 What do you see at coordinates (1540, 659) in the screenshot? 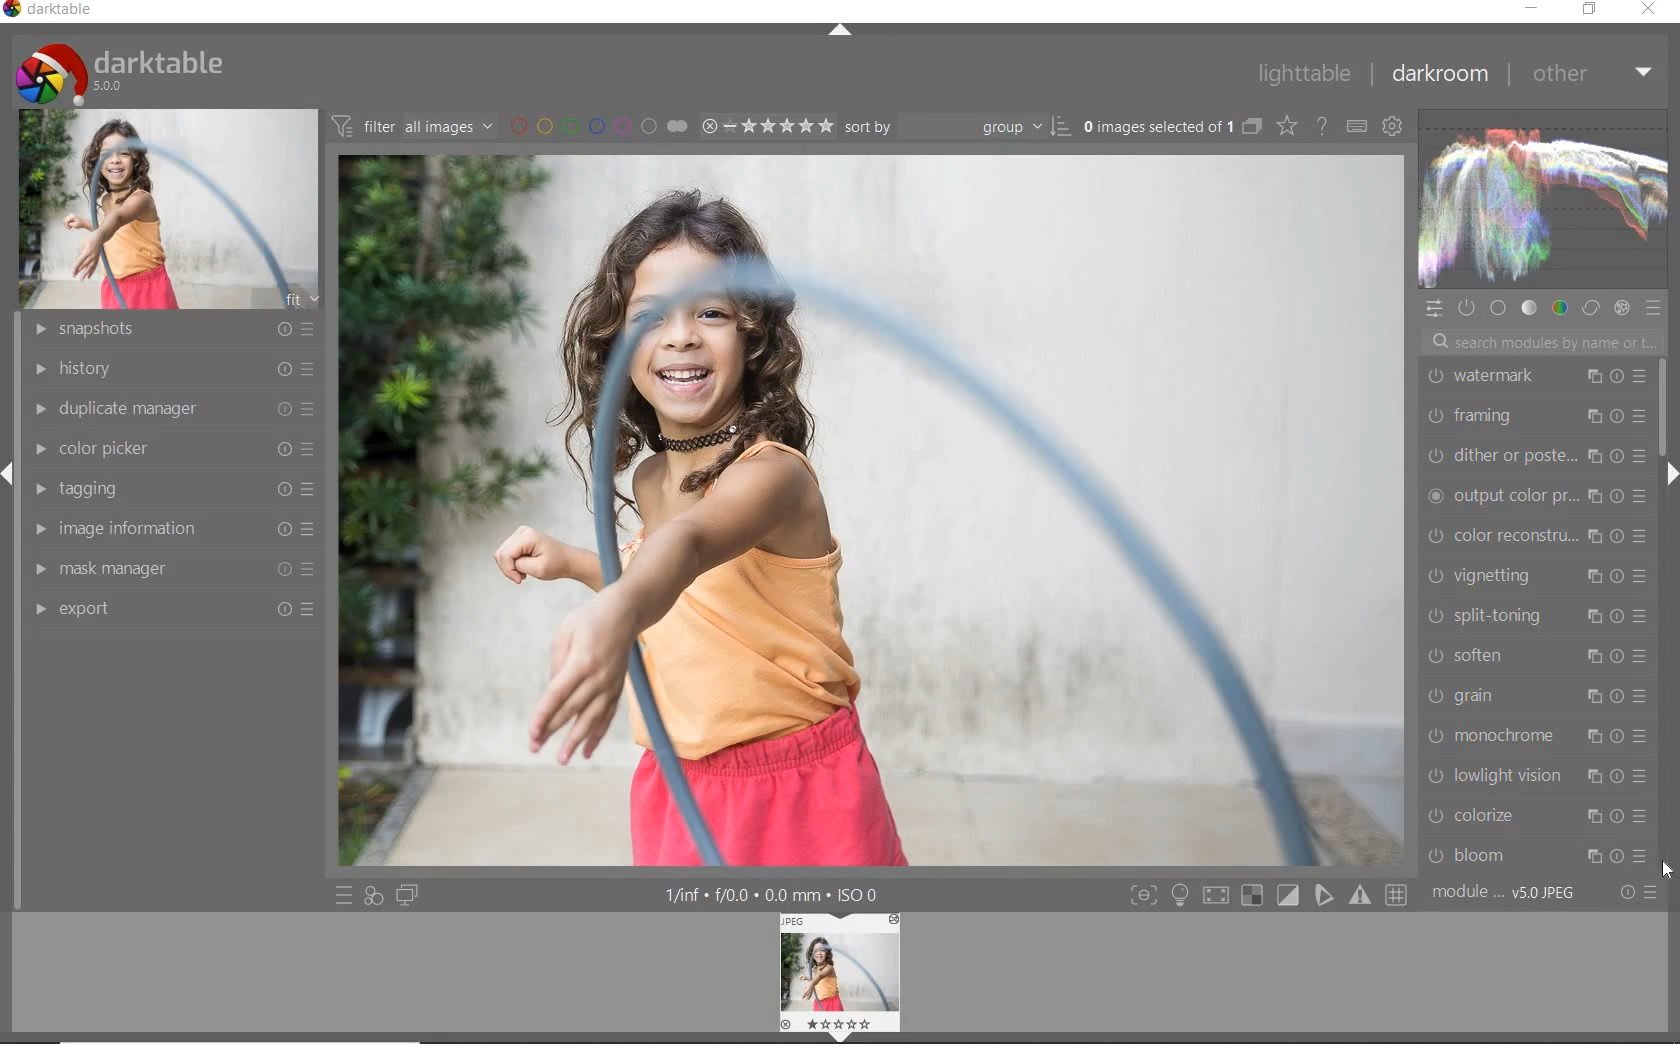
I see `soften` at bounding box center [1540, 659].